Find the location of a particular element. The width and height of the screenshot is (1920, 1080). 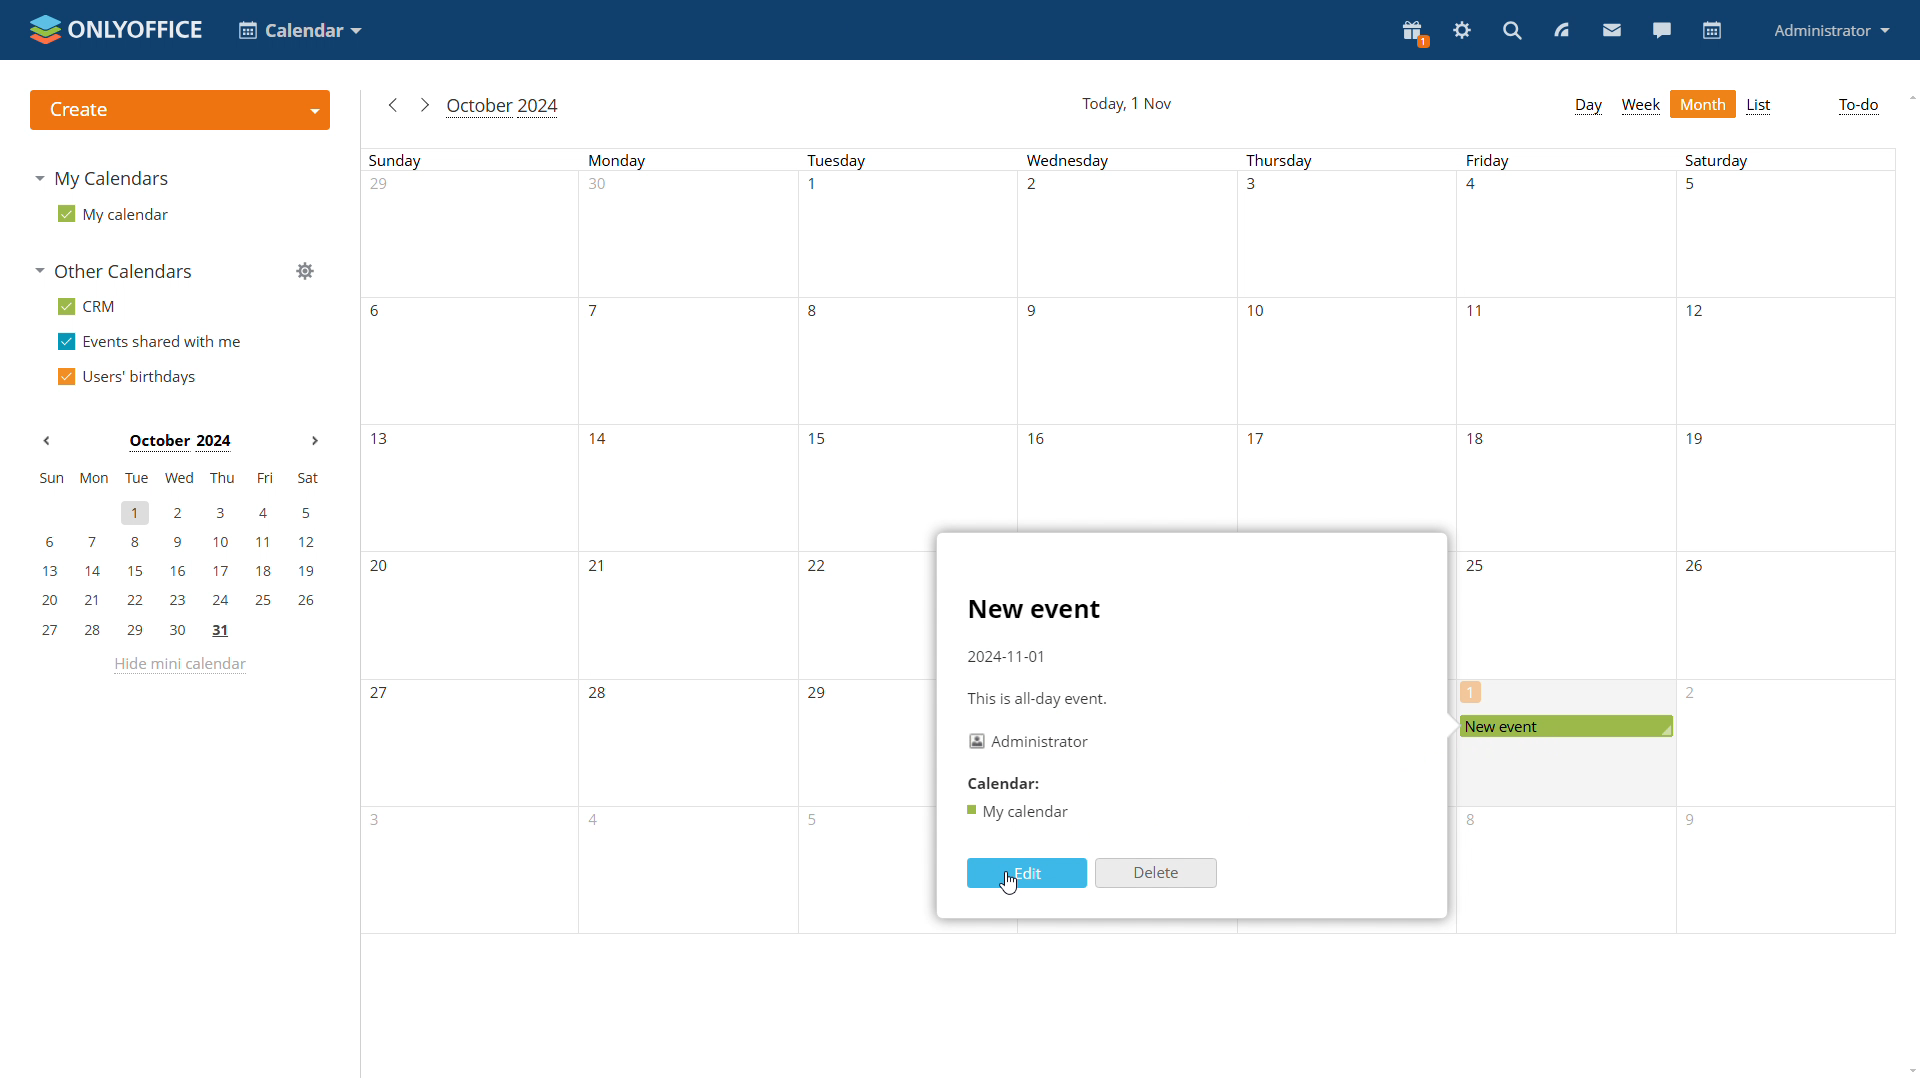

scroll up is located at coordinates (1911, 99).